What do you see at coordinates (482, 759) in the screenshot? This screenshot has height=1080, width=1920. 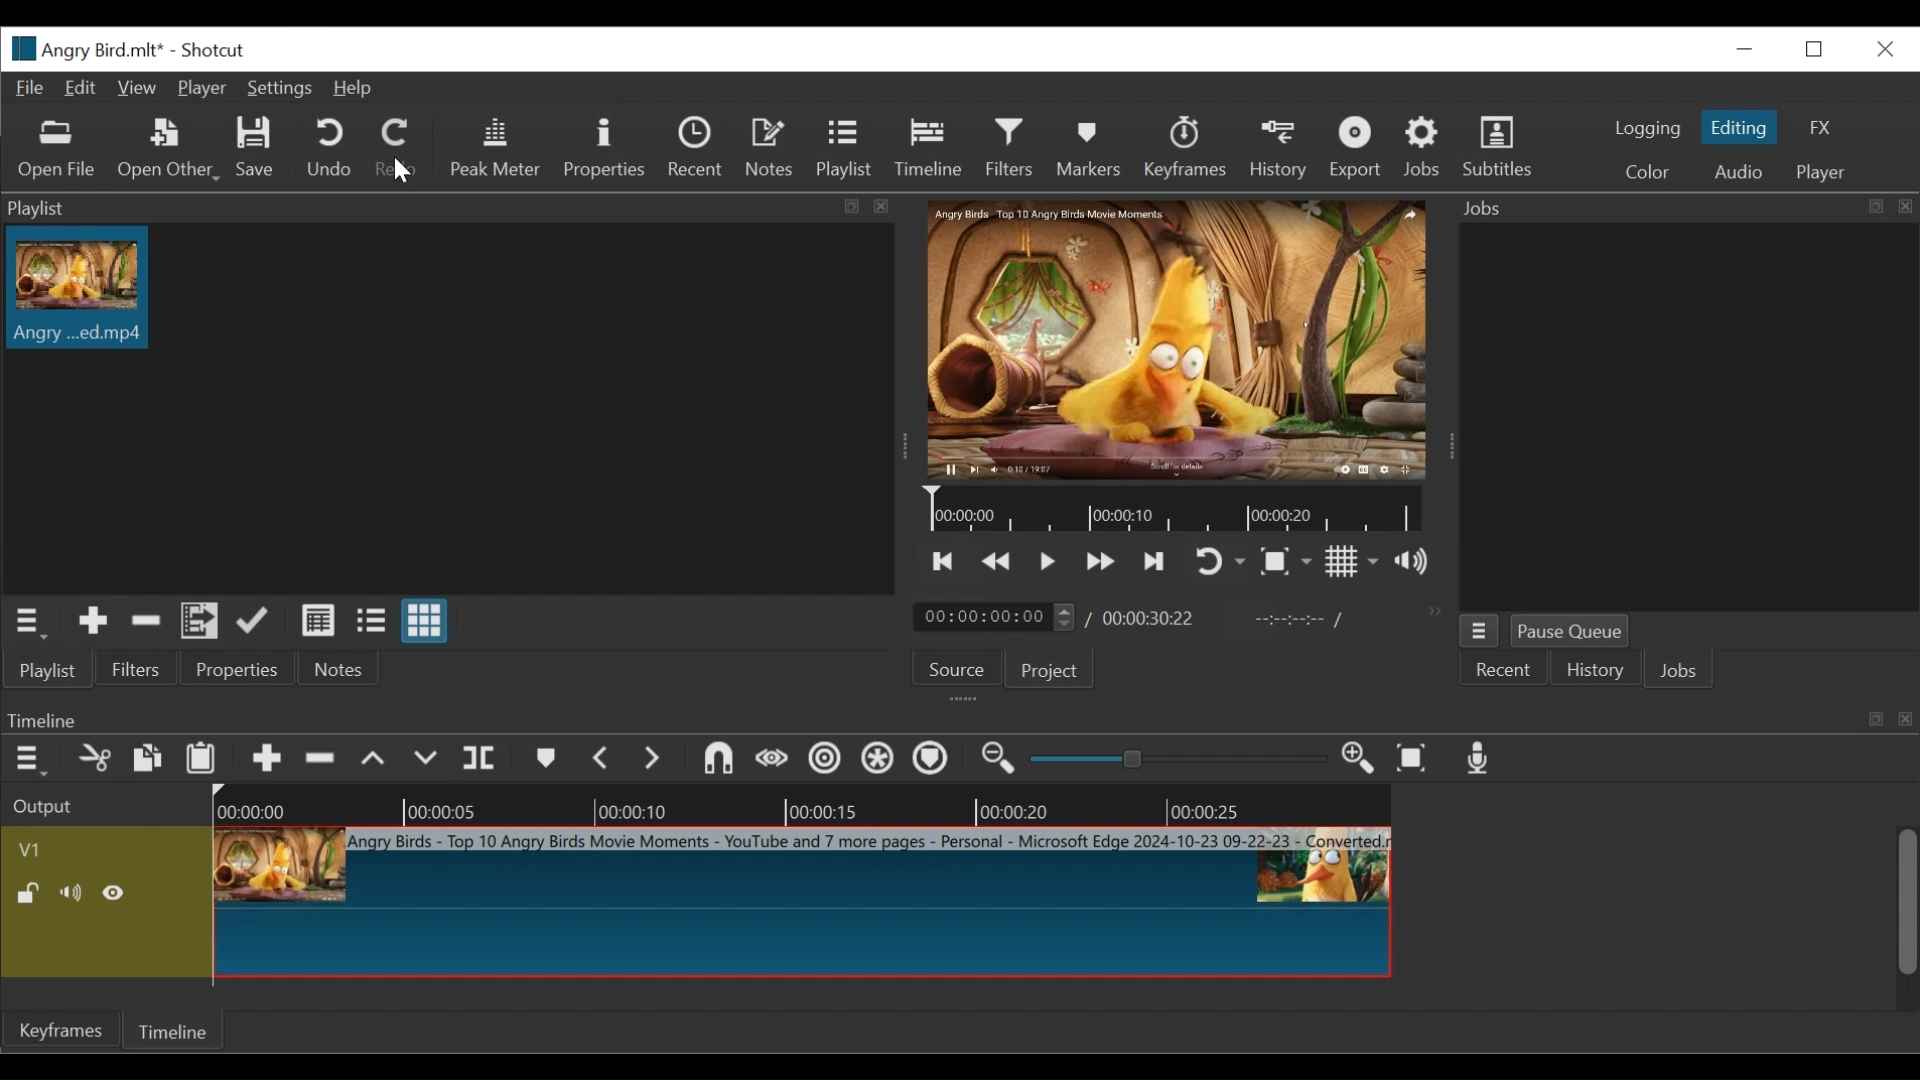 I see `Split playhead` at bounding box center [482, 759].